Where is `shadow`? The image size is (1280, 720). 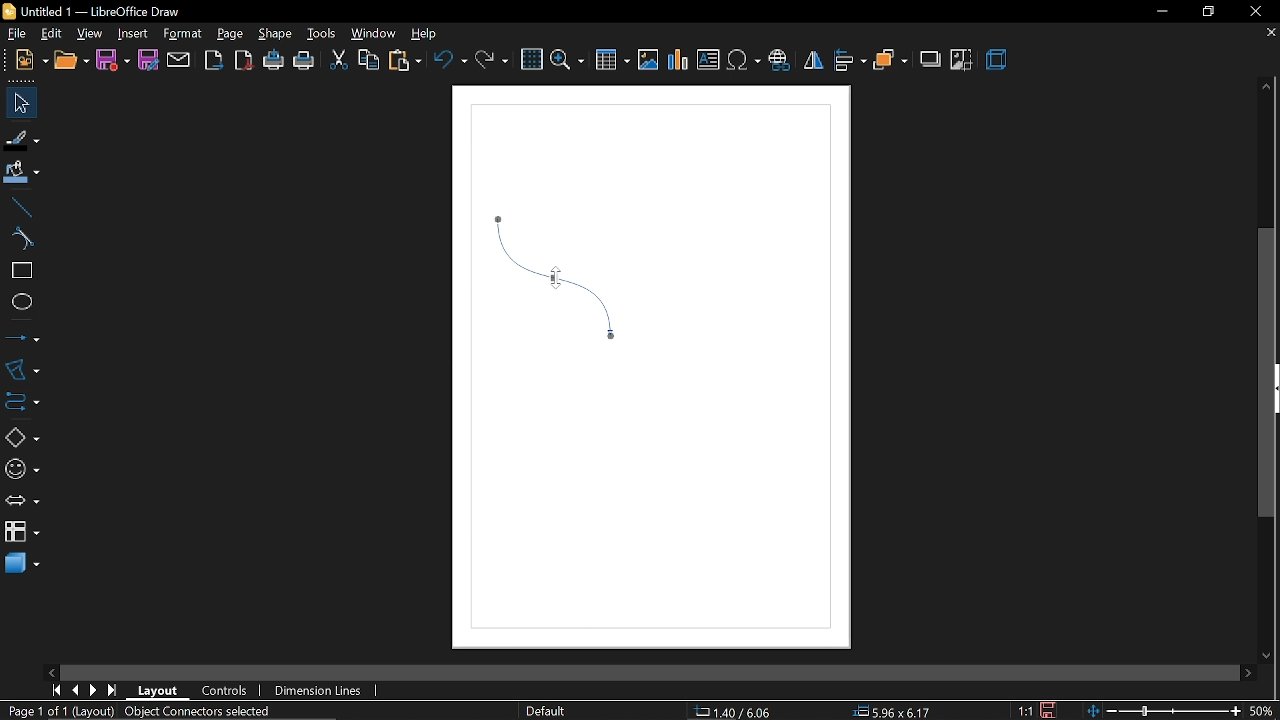 shadow is located at coordinates (929, 59).